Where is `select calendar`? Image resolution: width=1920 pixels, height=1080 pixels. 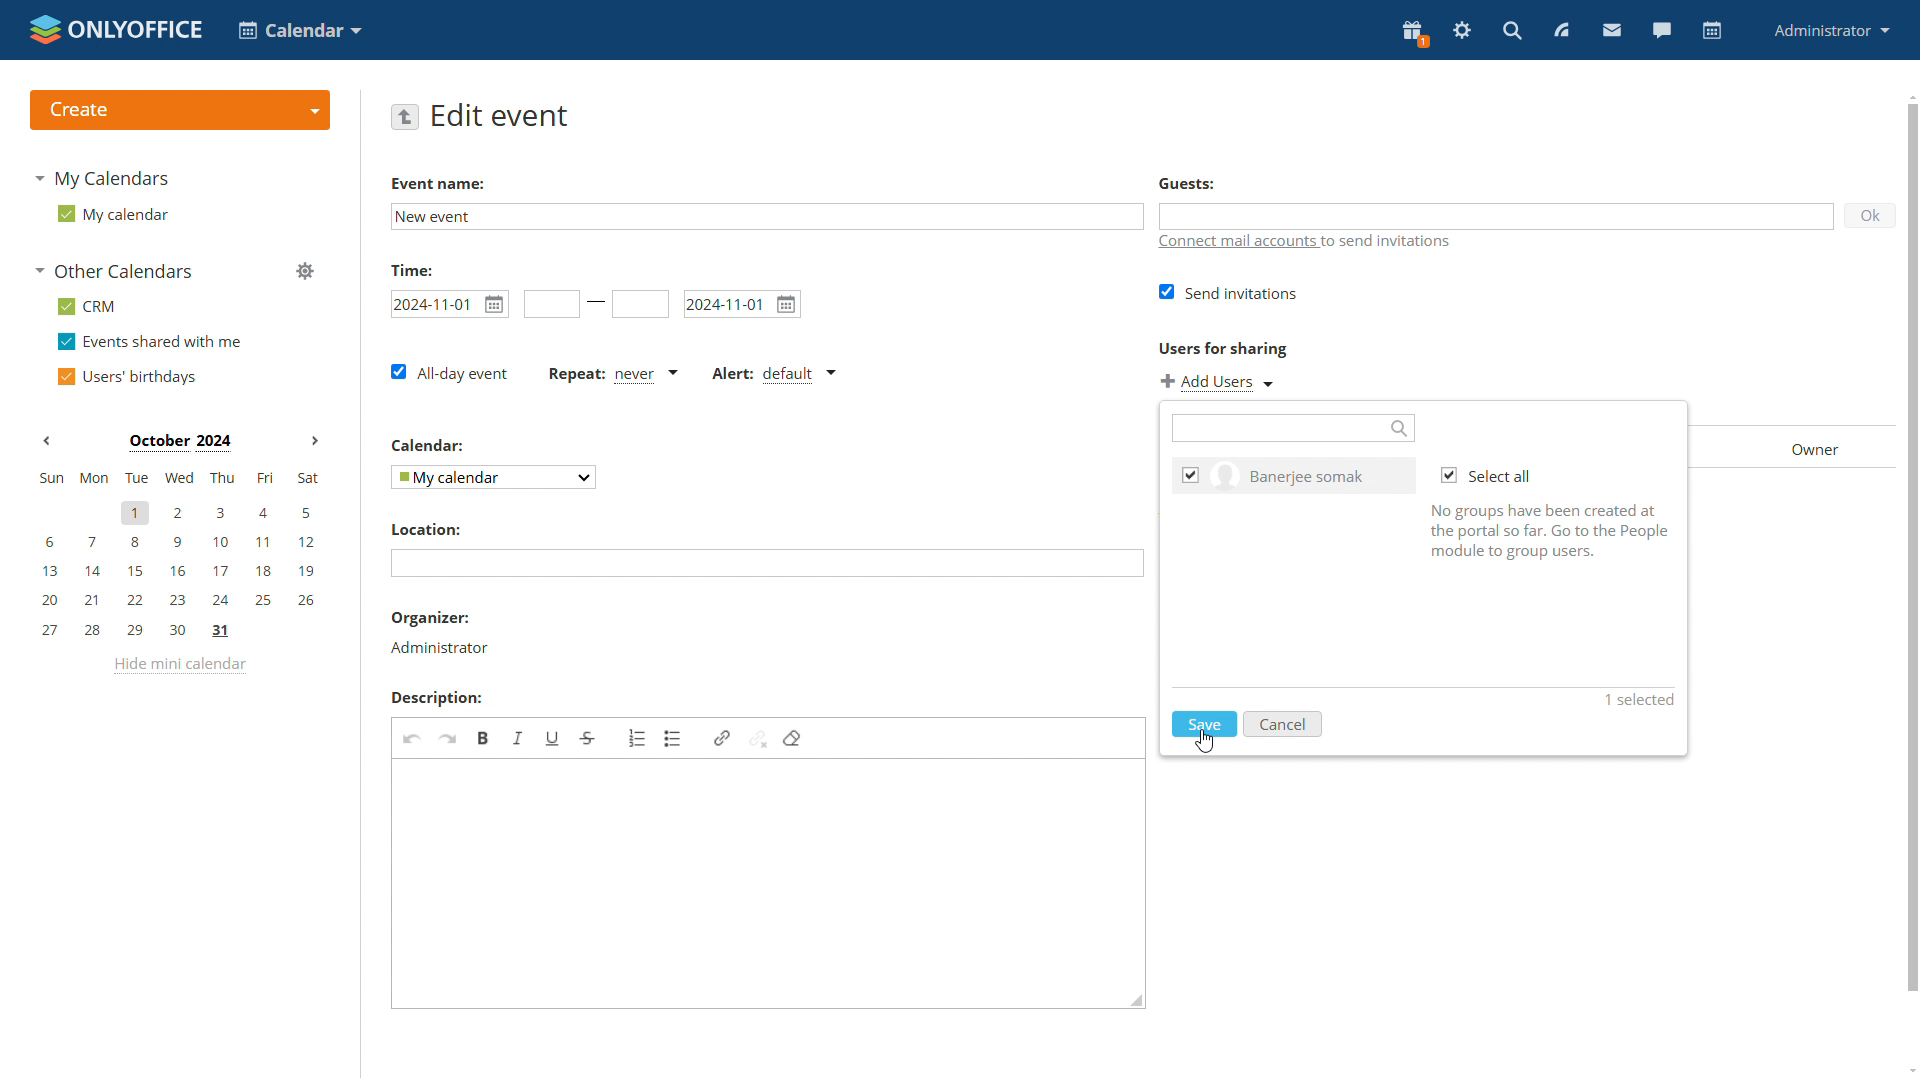
select calendar is located at coordinates (493, 477).